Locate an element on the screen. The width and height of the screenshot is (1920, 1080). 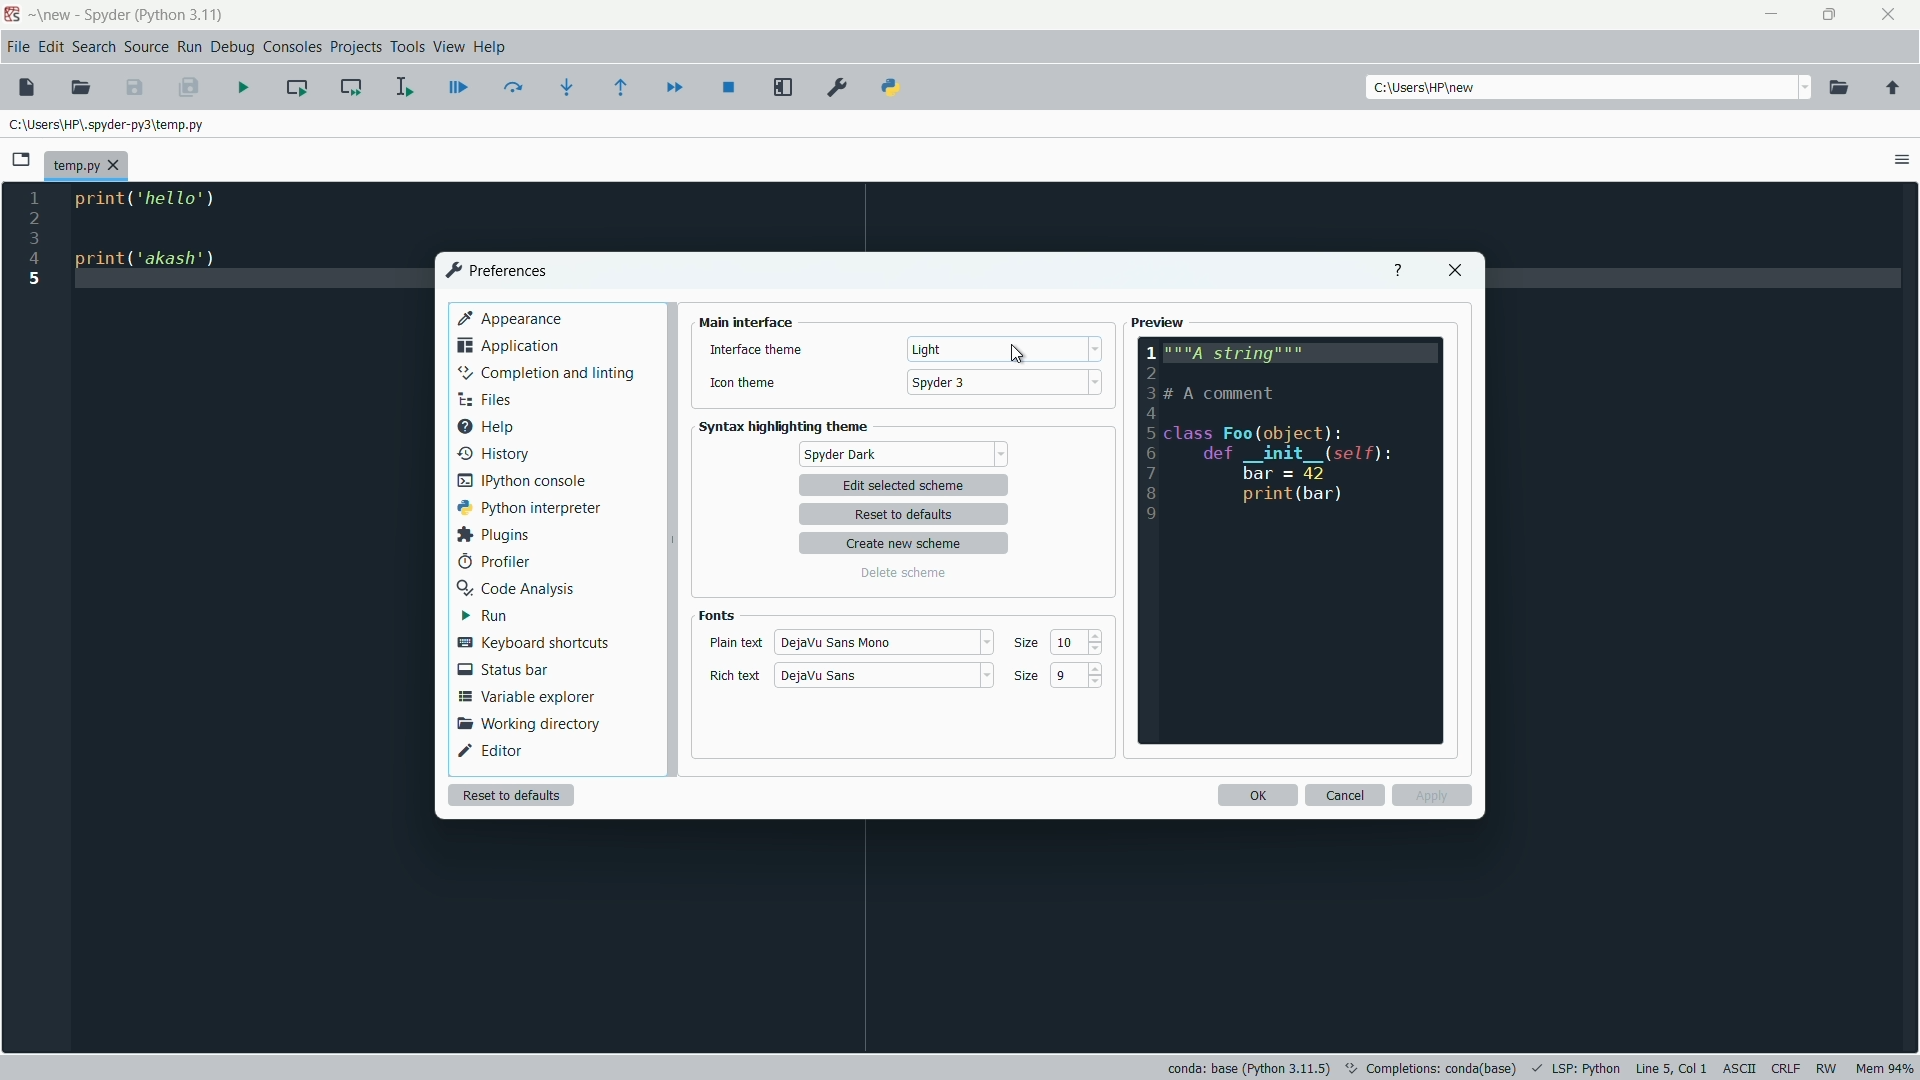
reset to defaults is located at coordinates (510, 794).